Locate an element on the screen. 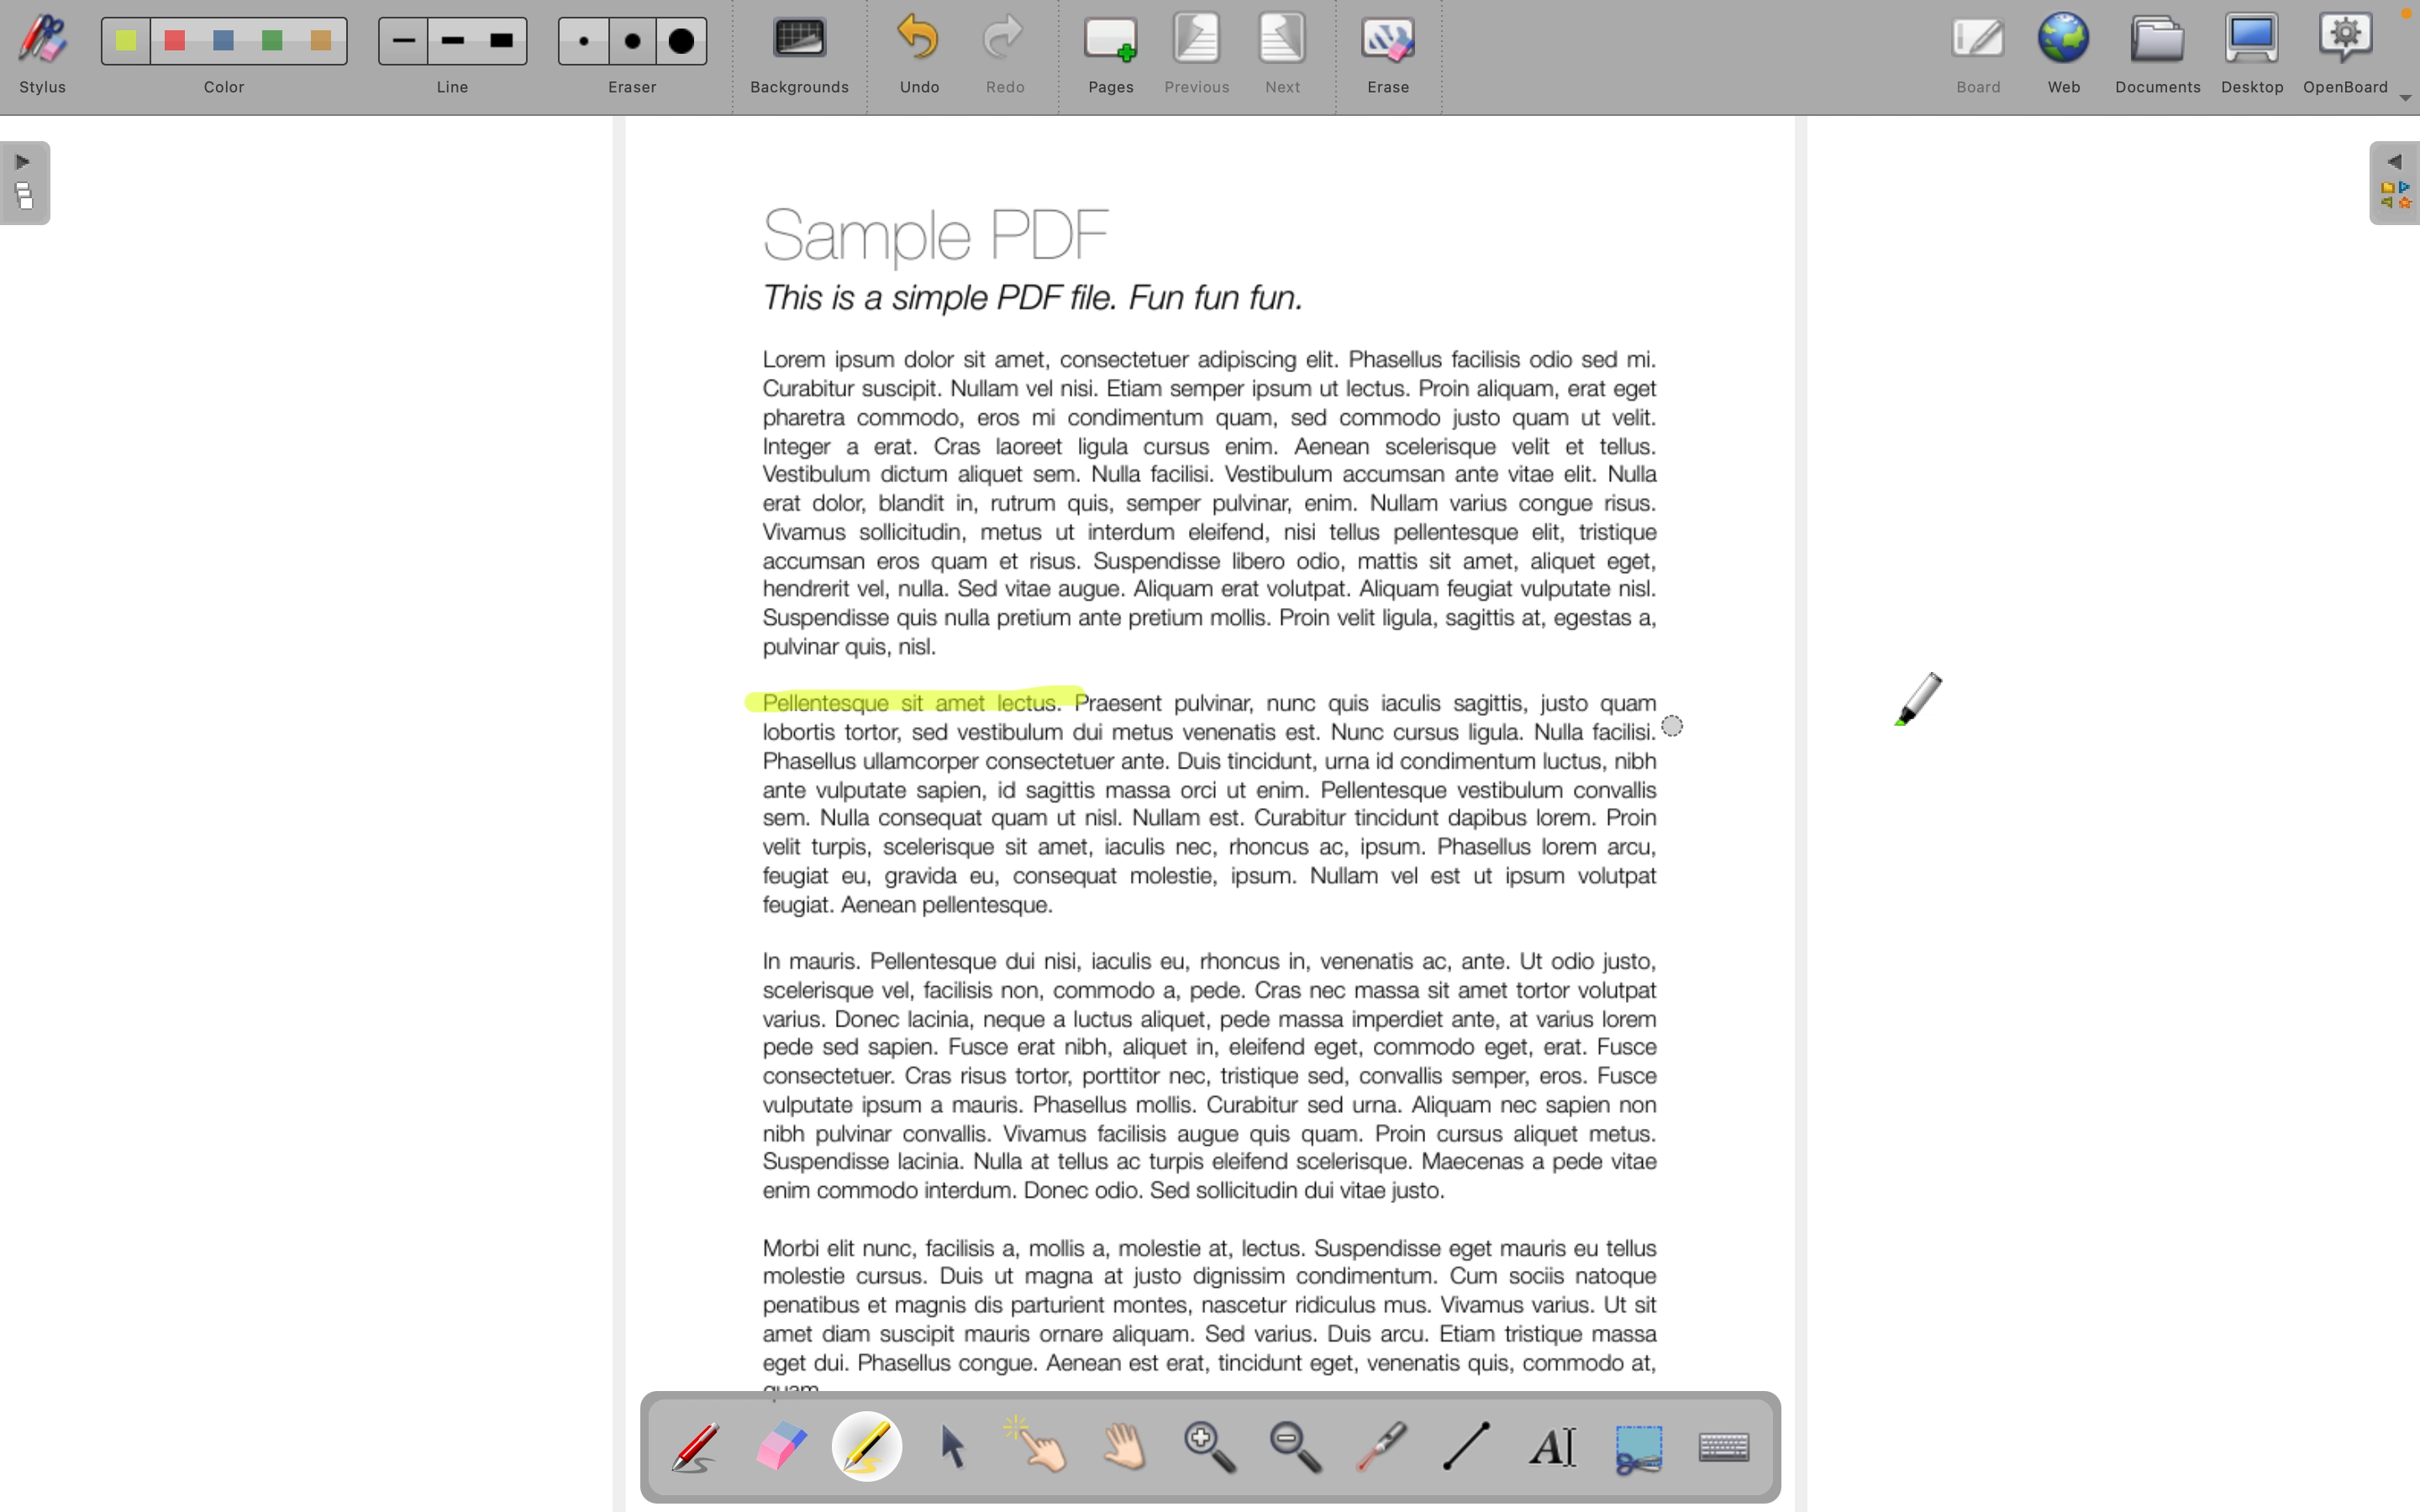  web is located at coordinates (2069, 51).